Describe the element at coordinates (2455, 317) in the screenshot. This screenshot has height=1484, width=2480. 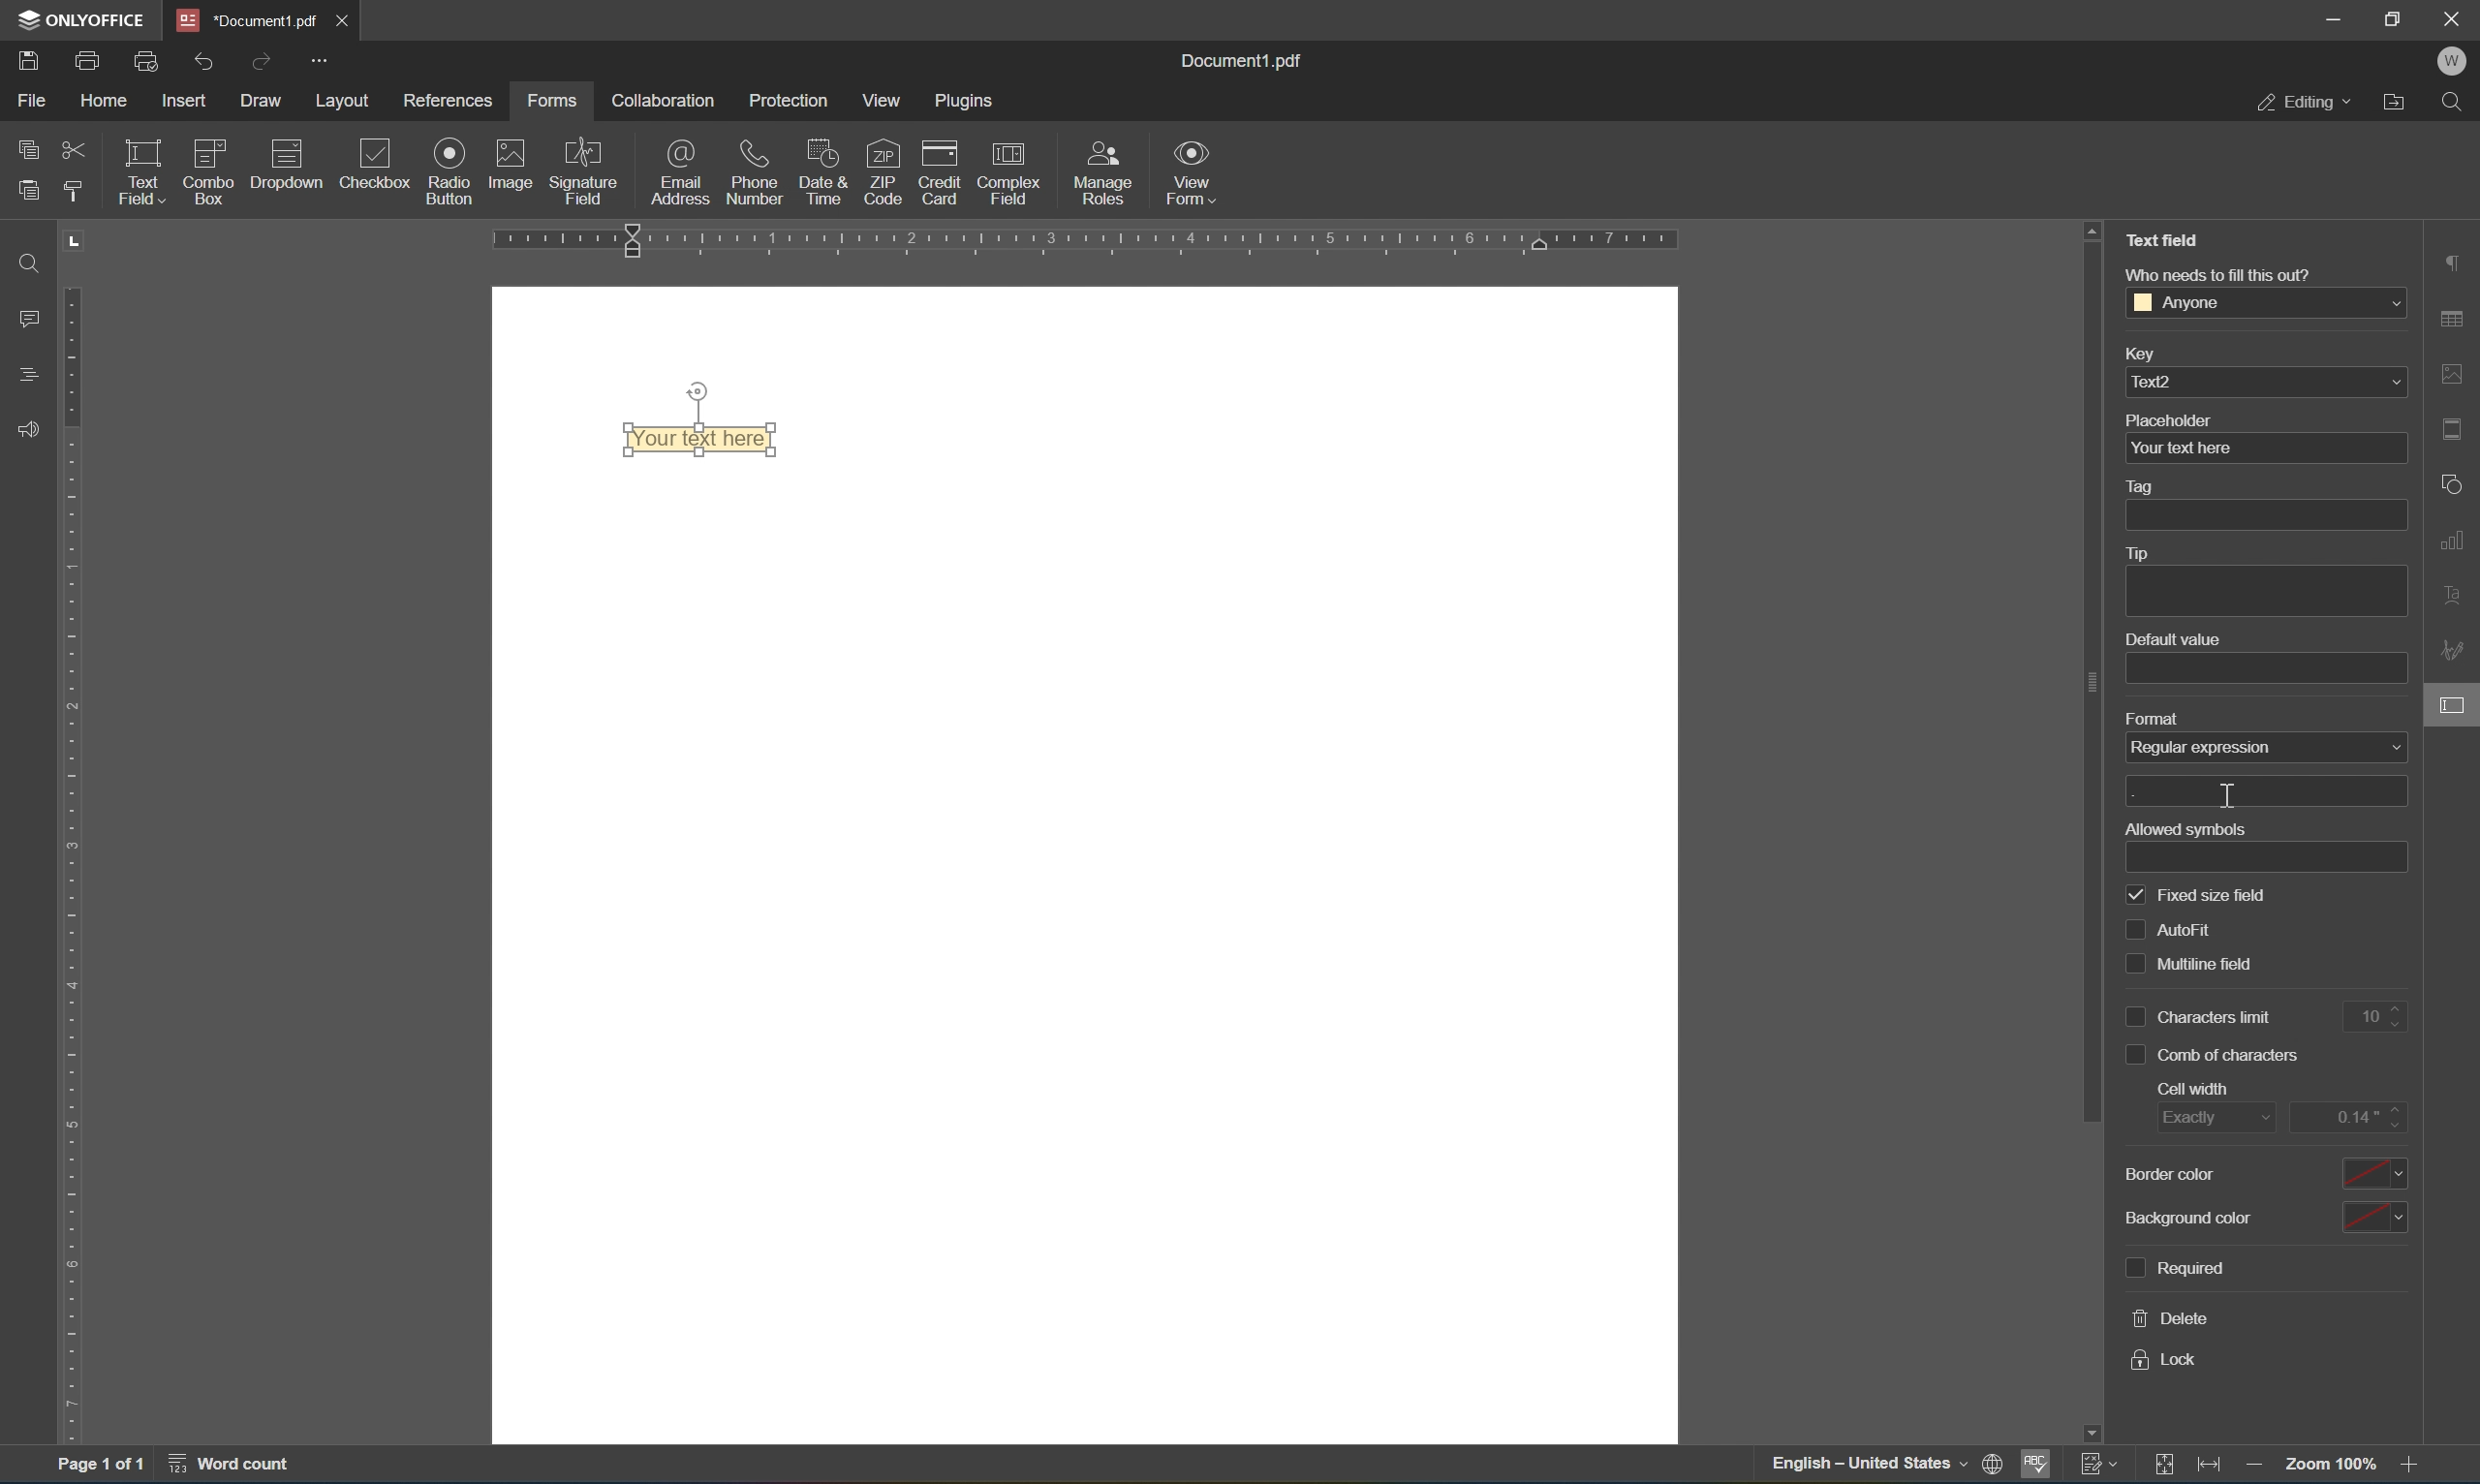
I see `table settings` at that location.